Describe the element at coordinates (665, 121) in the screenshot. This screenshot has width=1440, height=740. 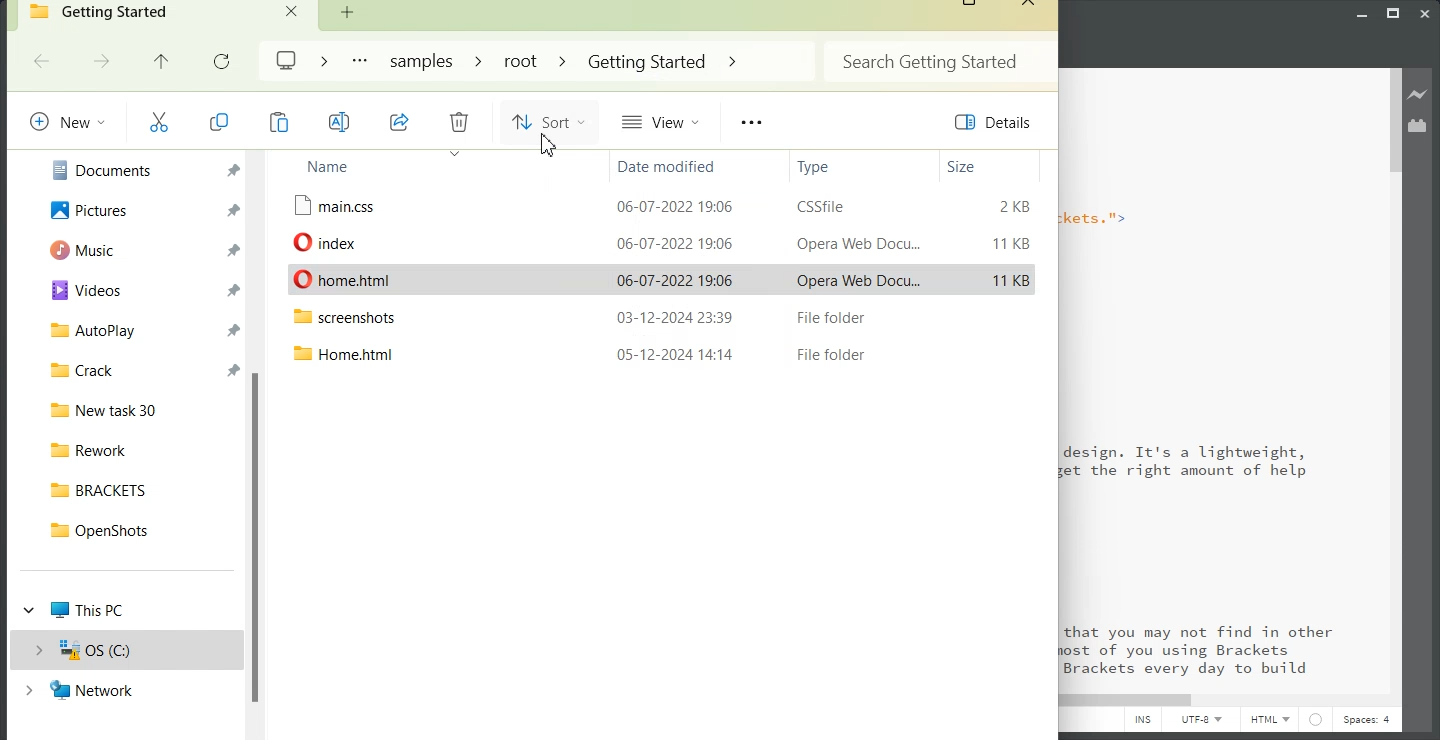
I see `View` at that location.